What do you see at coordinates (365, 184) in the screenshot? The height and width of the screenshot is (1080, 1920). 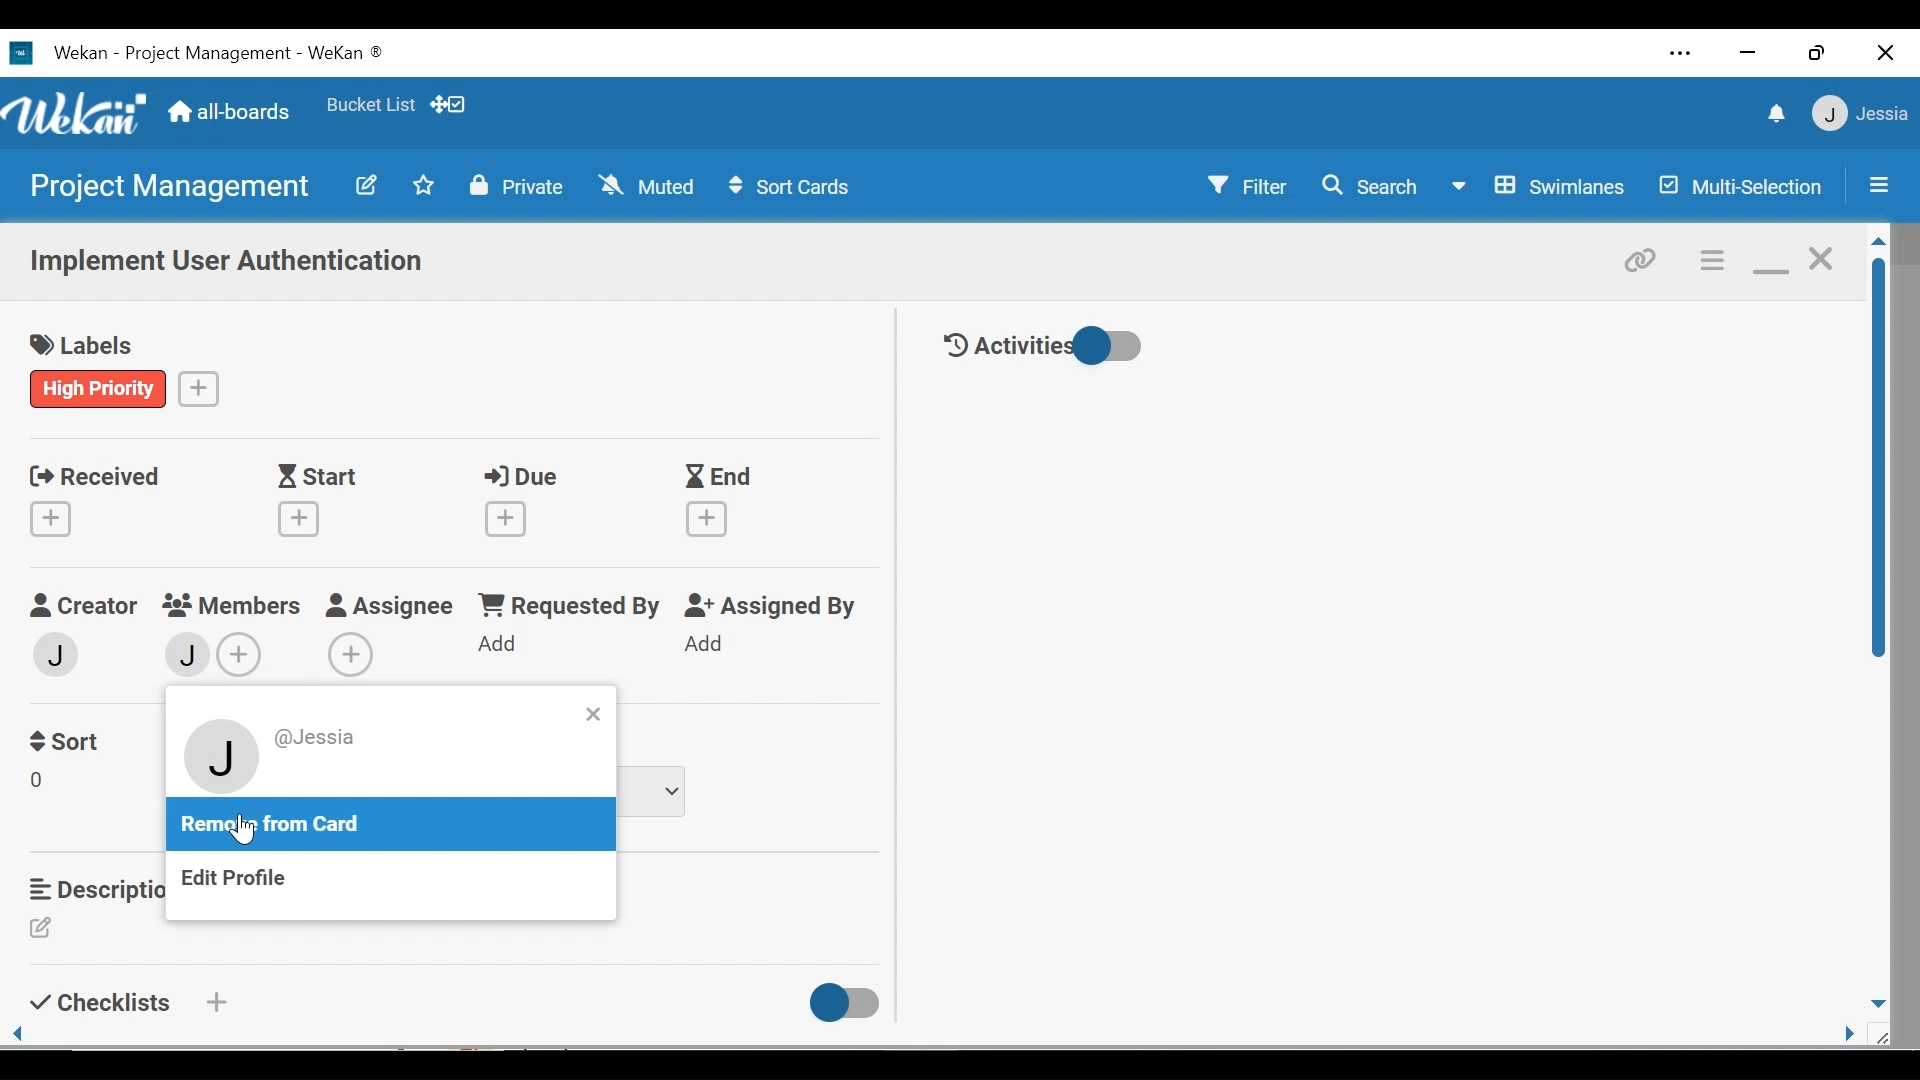 I see `edit` at bounding box center [365, 184].